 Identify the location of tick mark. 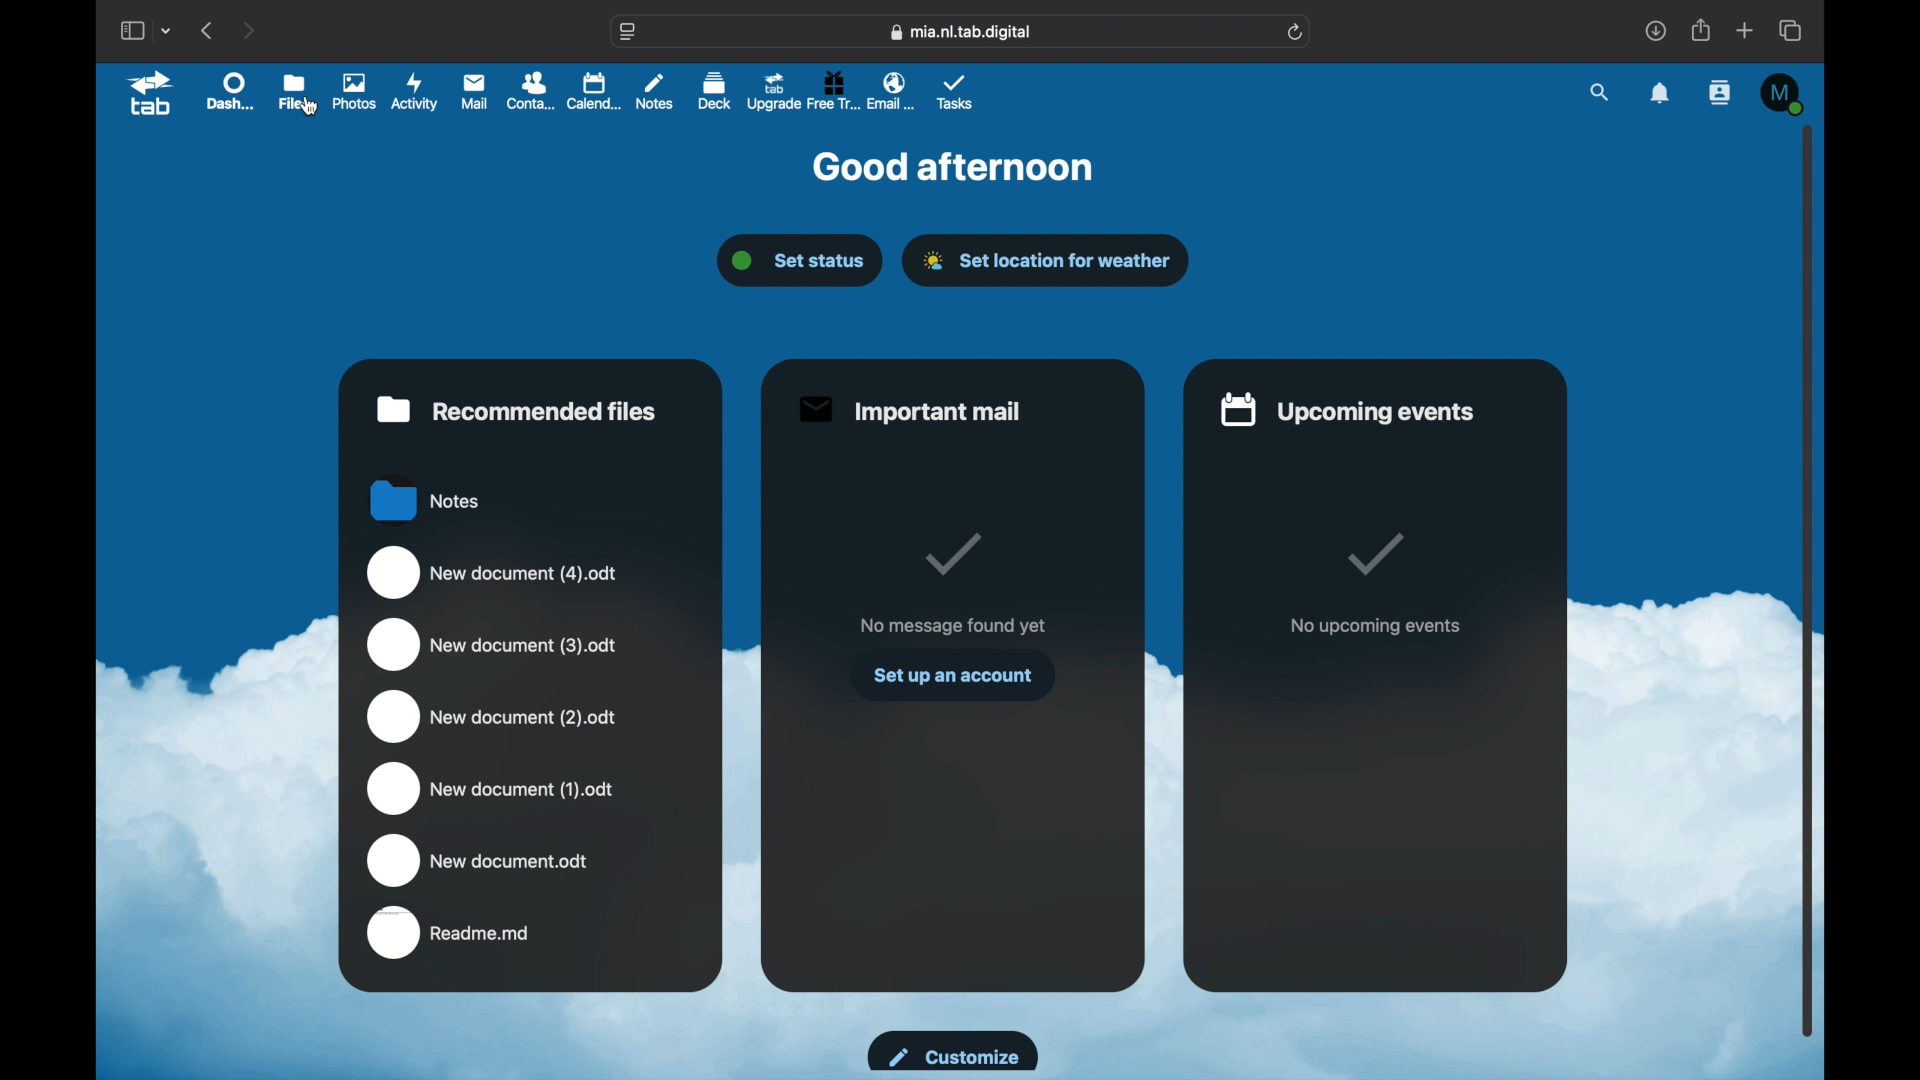
(955, 553).